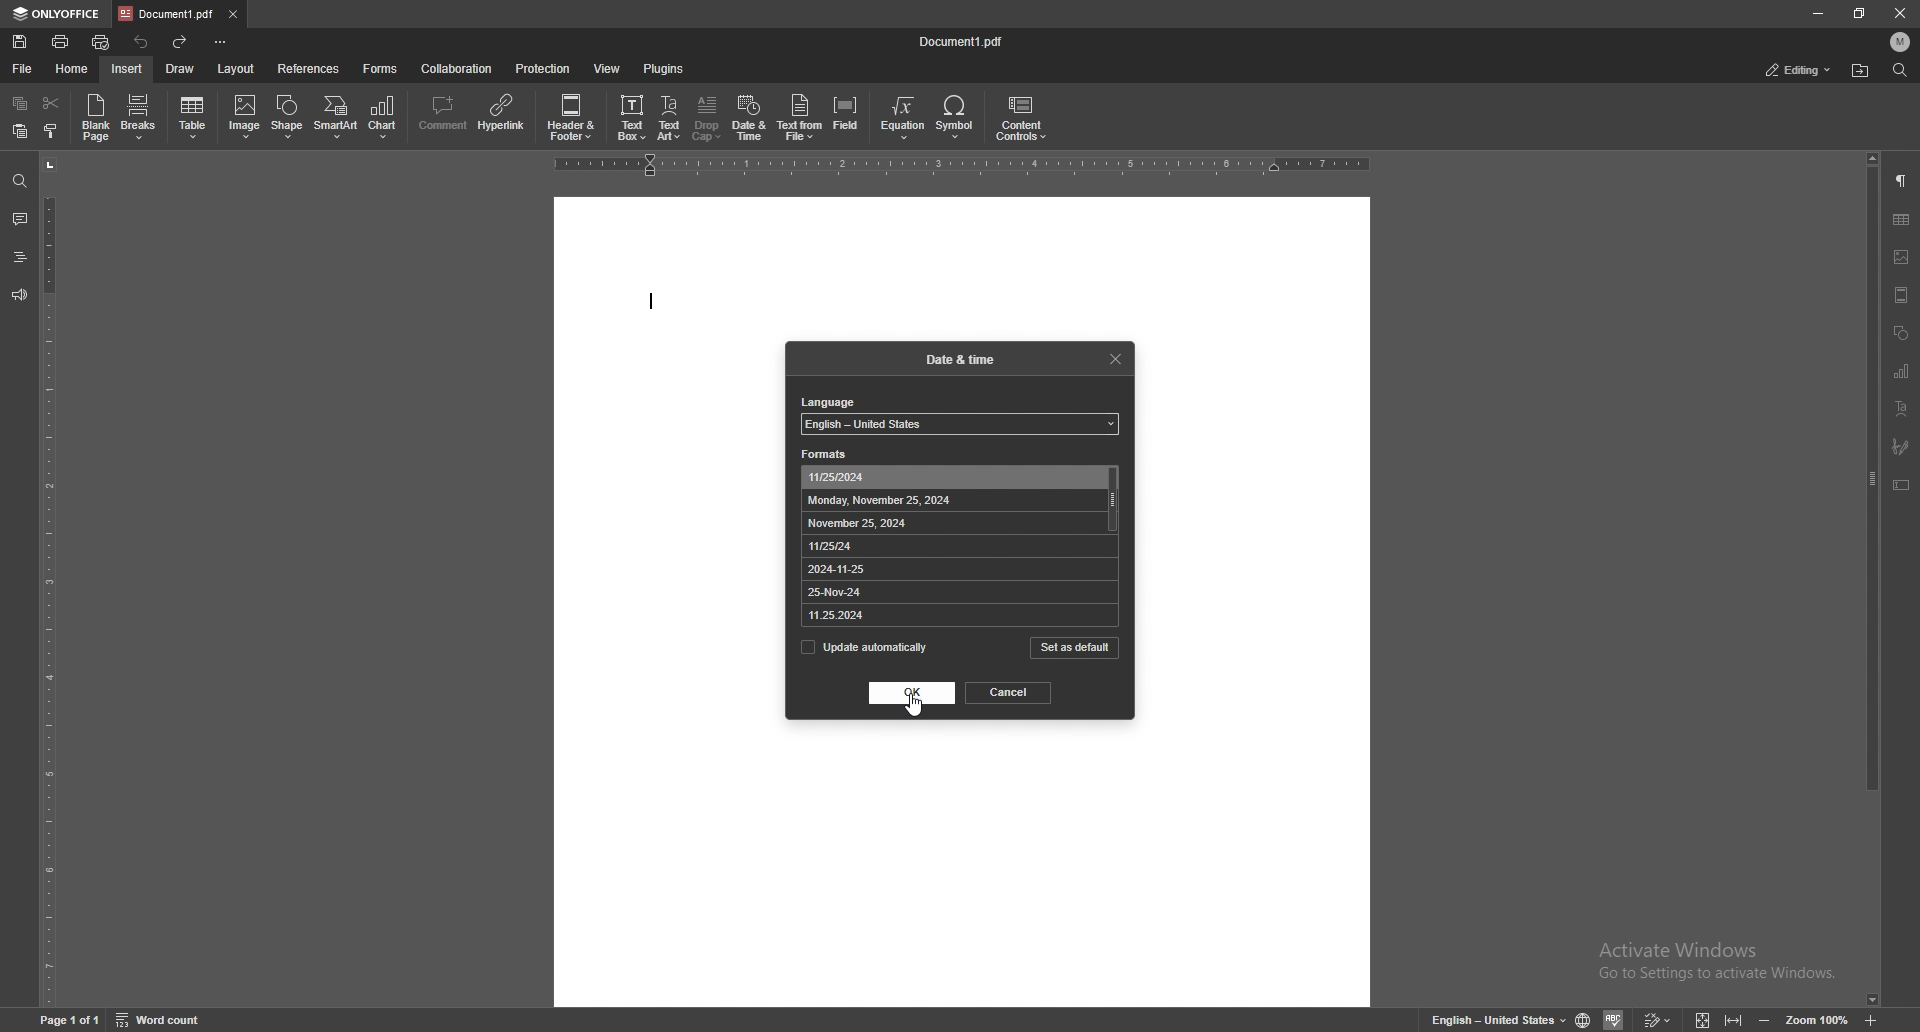 The image size is (1920, 1032). I want to click on set doc language, so click(1584, 1019).